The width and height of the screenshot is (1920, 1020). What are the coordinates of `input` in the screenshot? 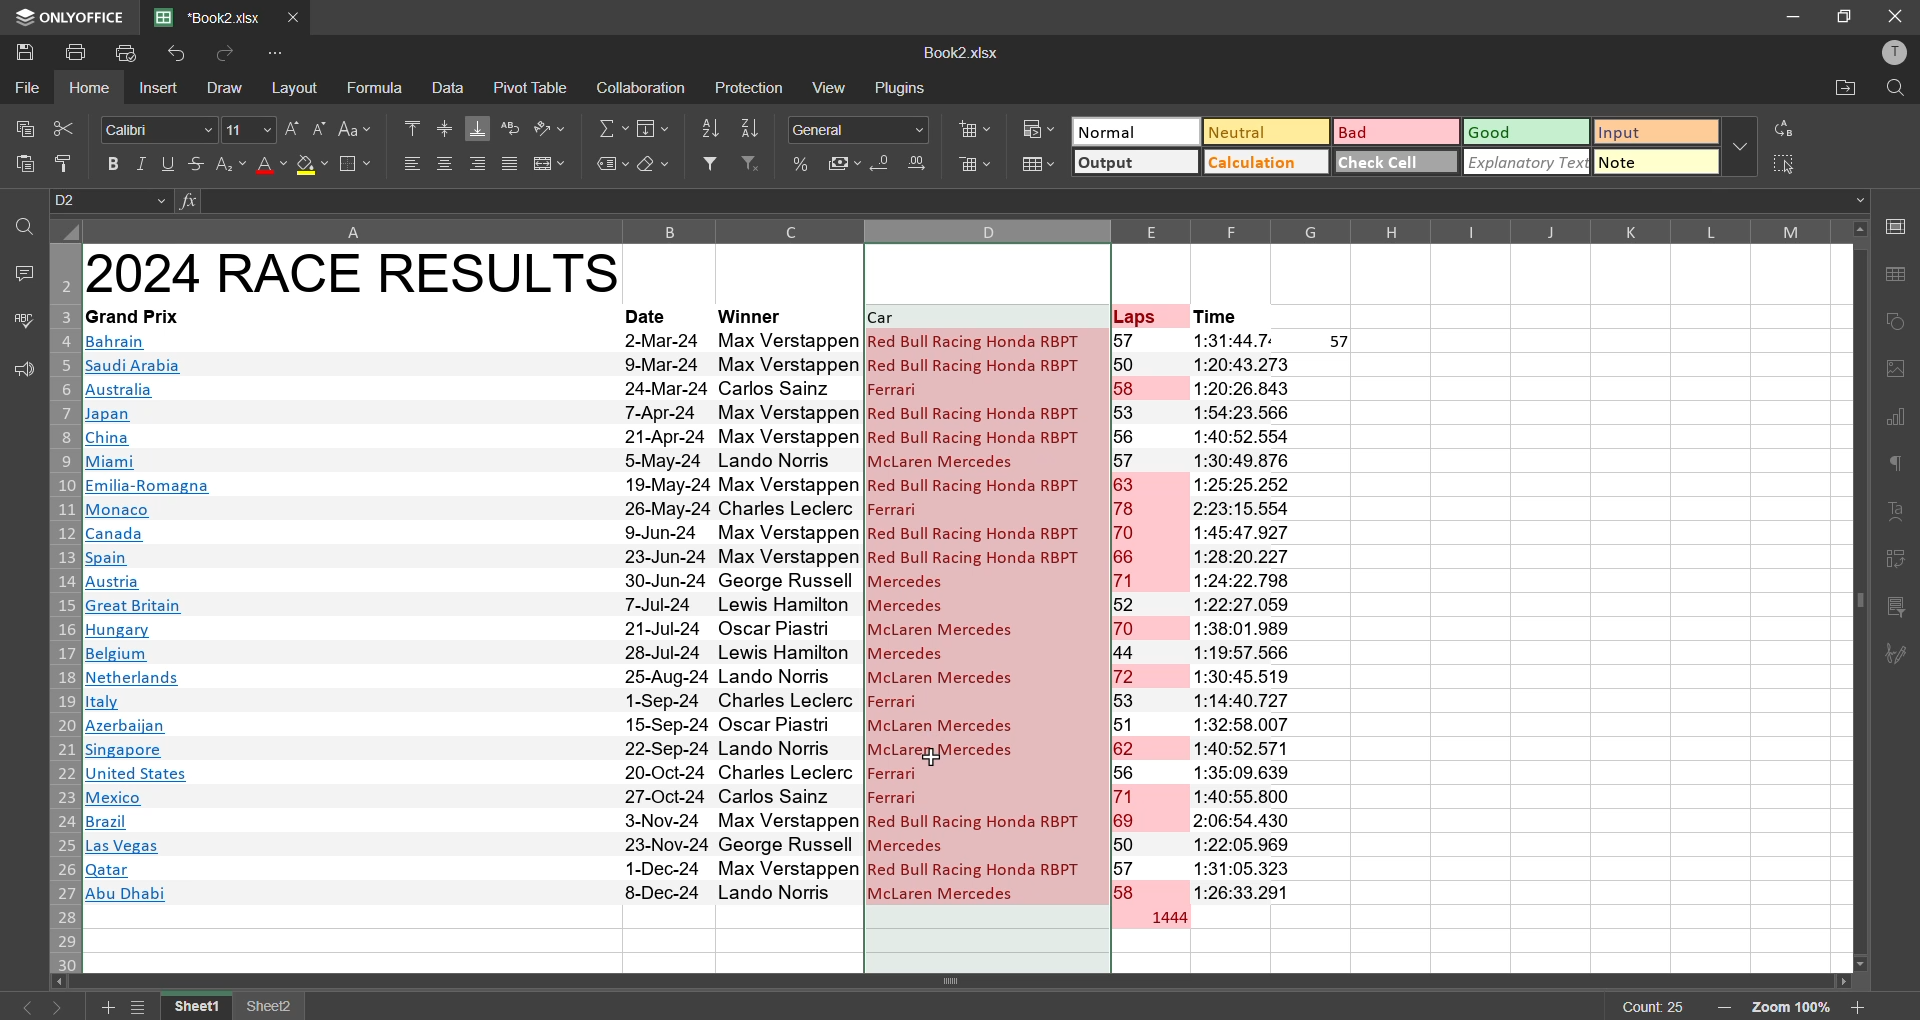 It's located at (1656, 133).